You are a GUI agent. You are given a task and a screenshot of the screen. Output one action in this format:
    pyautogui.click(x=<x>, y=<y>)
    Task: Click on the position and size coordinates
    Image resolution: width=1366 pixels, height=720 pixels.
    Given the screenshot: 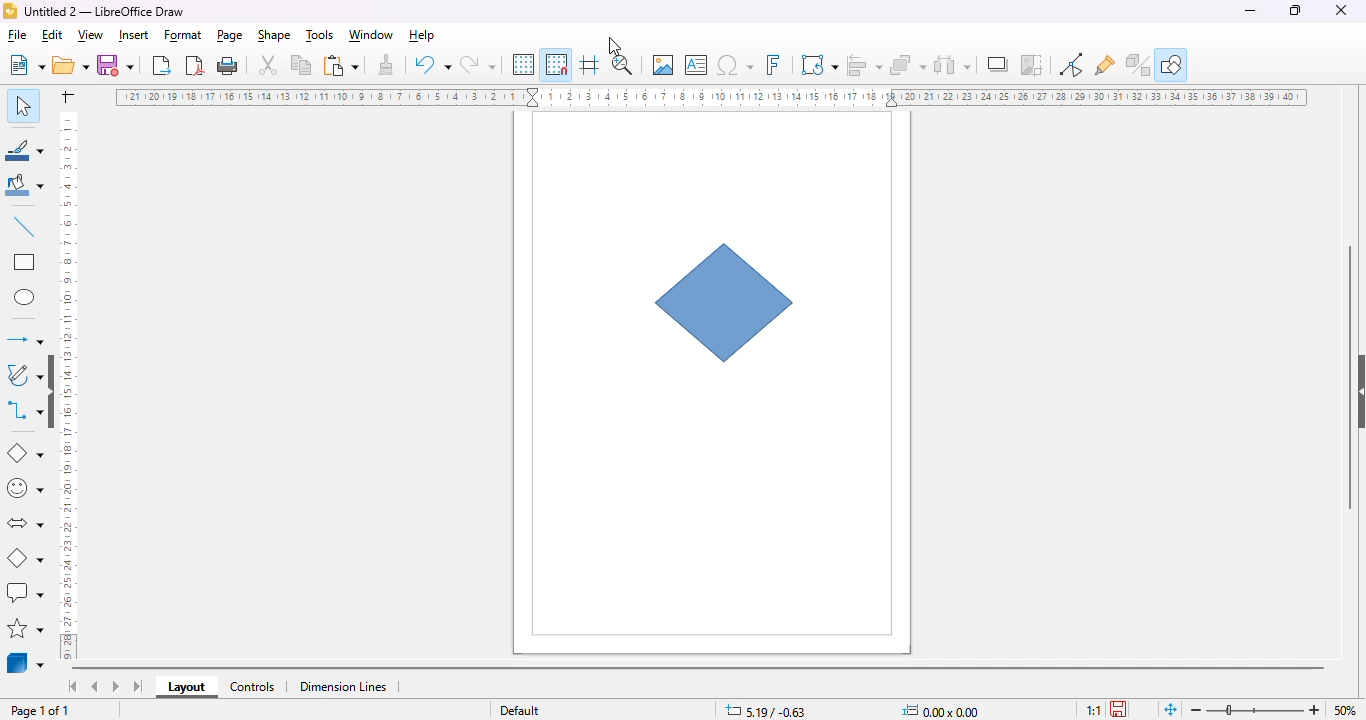 What is the action you would take?
    pyautogui.click(x=772, y=709)
    